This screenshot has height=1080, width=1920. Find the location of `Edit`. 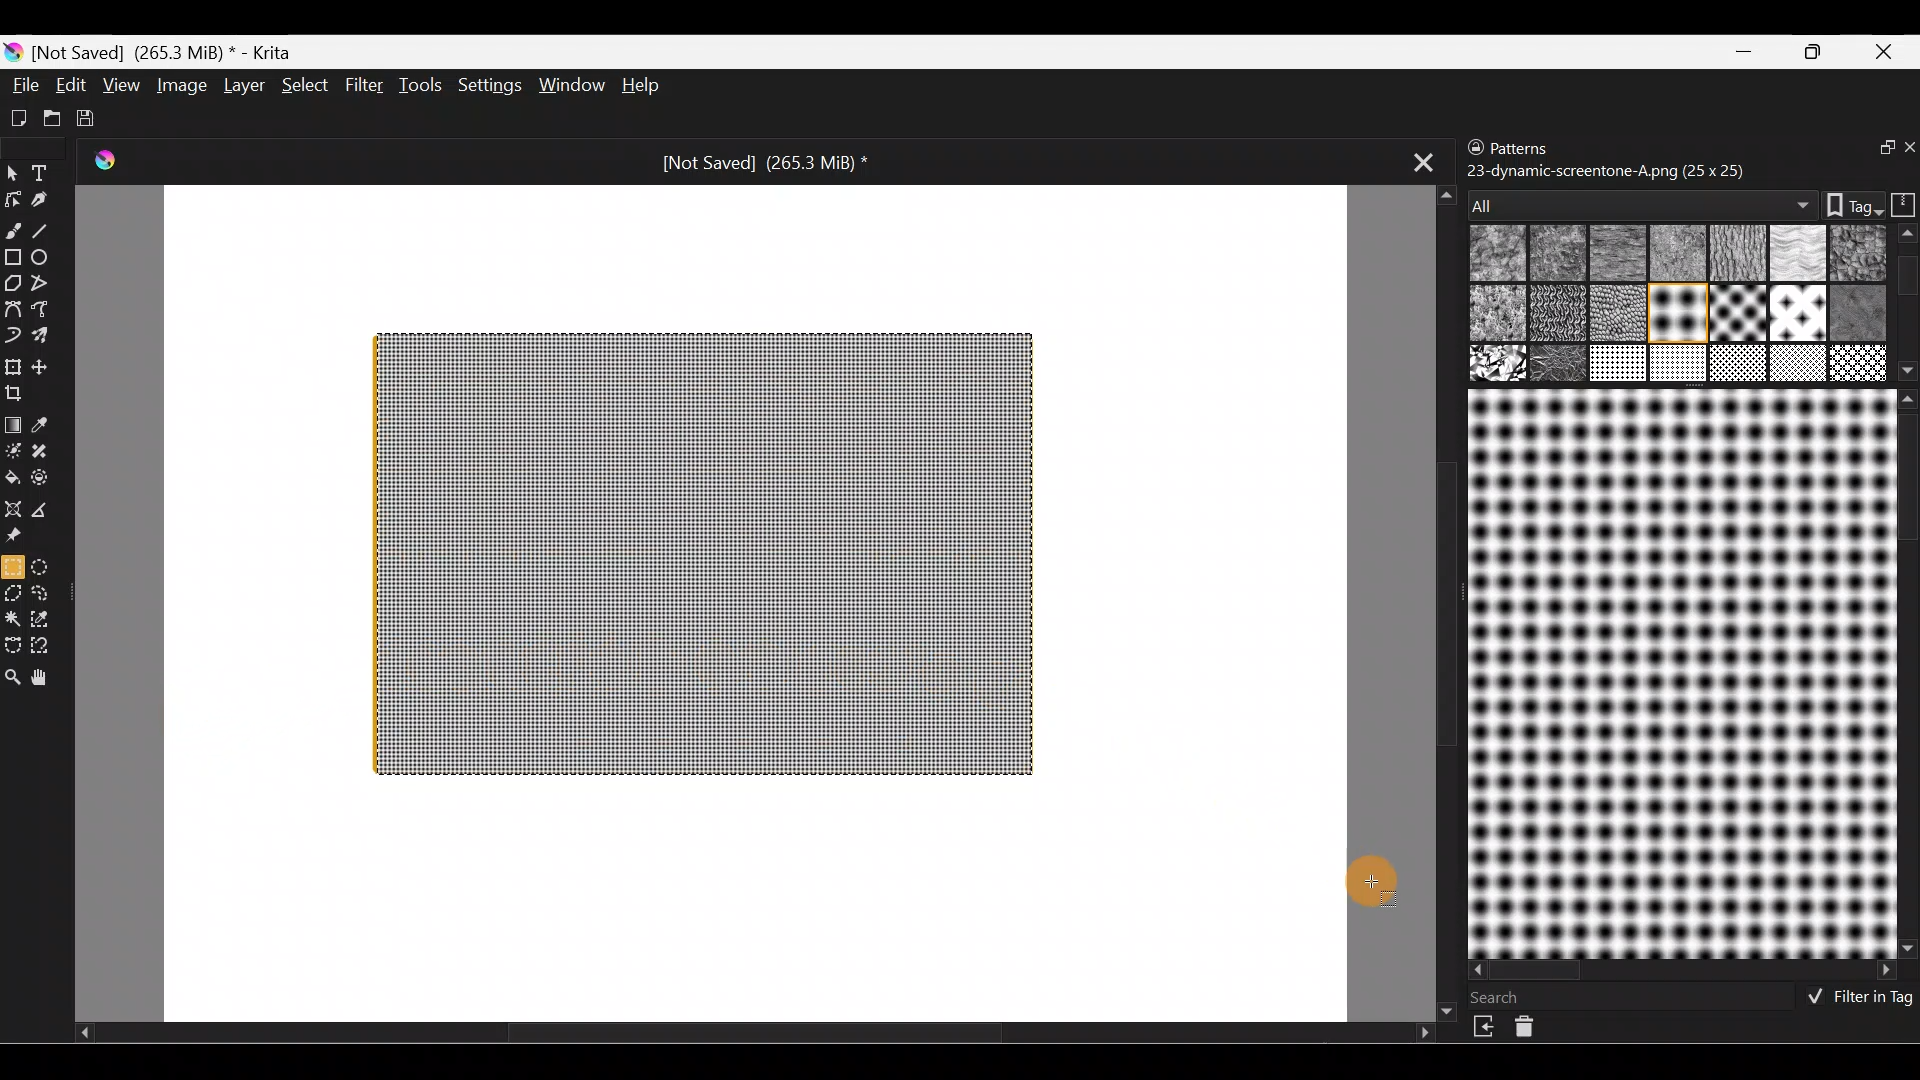

Edit is located at coordinates (71, 84).